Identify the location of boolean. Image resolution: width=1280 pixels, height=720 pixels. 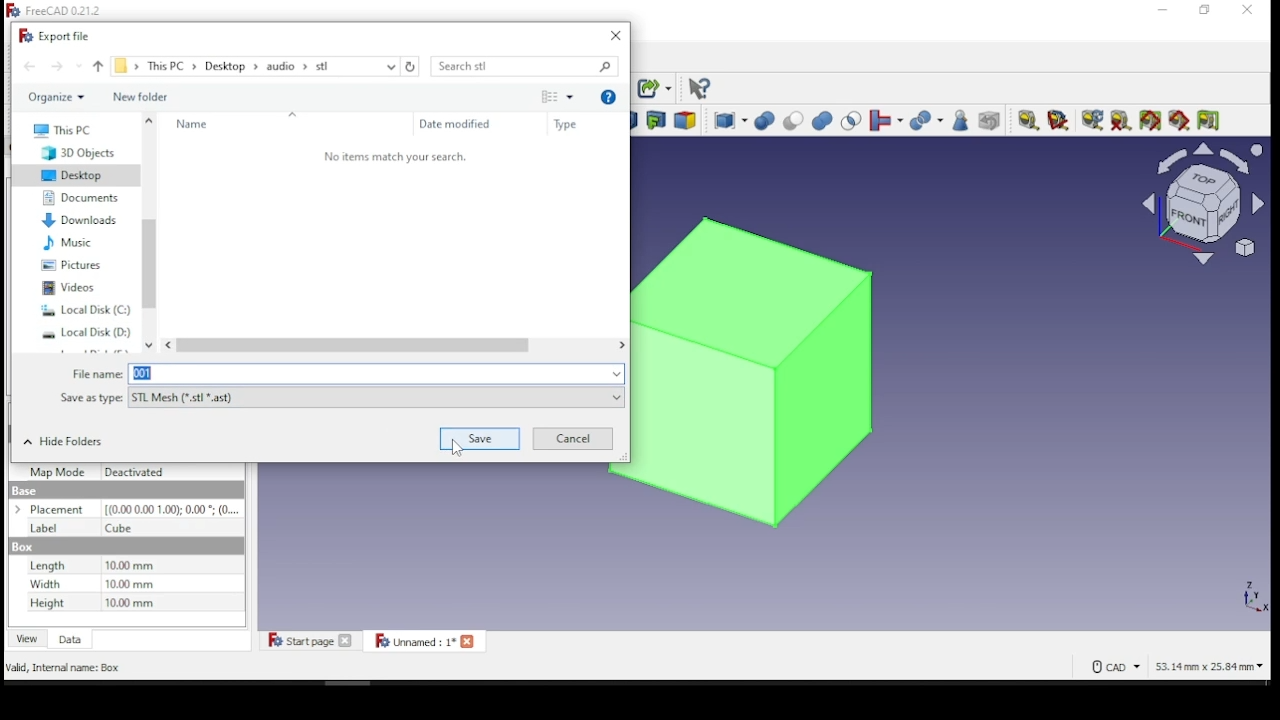
(764, 122).